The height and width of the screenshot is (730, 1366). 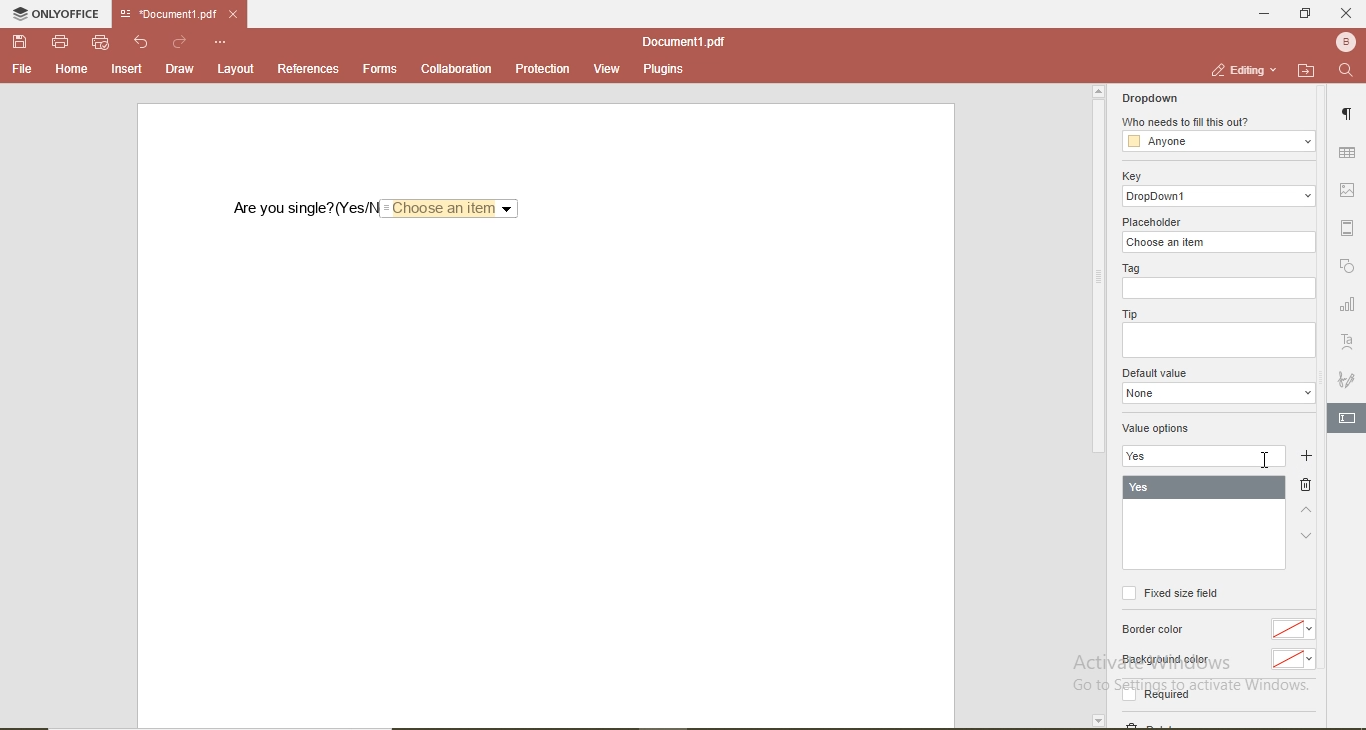 What do you see at coordinates (1135, 176) in the screenshot?
I see `key` at bounding box center [1135, 176].